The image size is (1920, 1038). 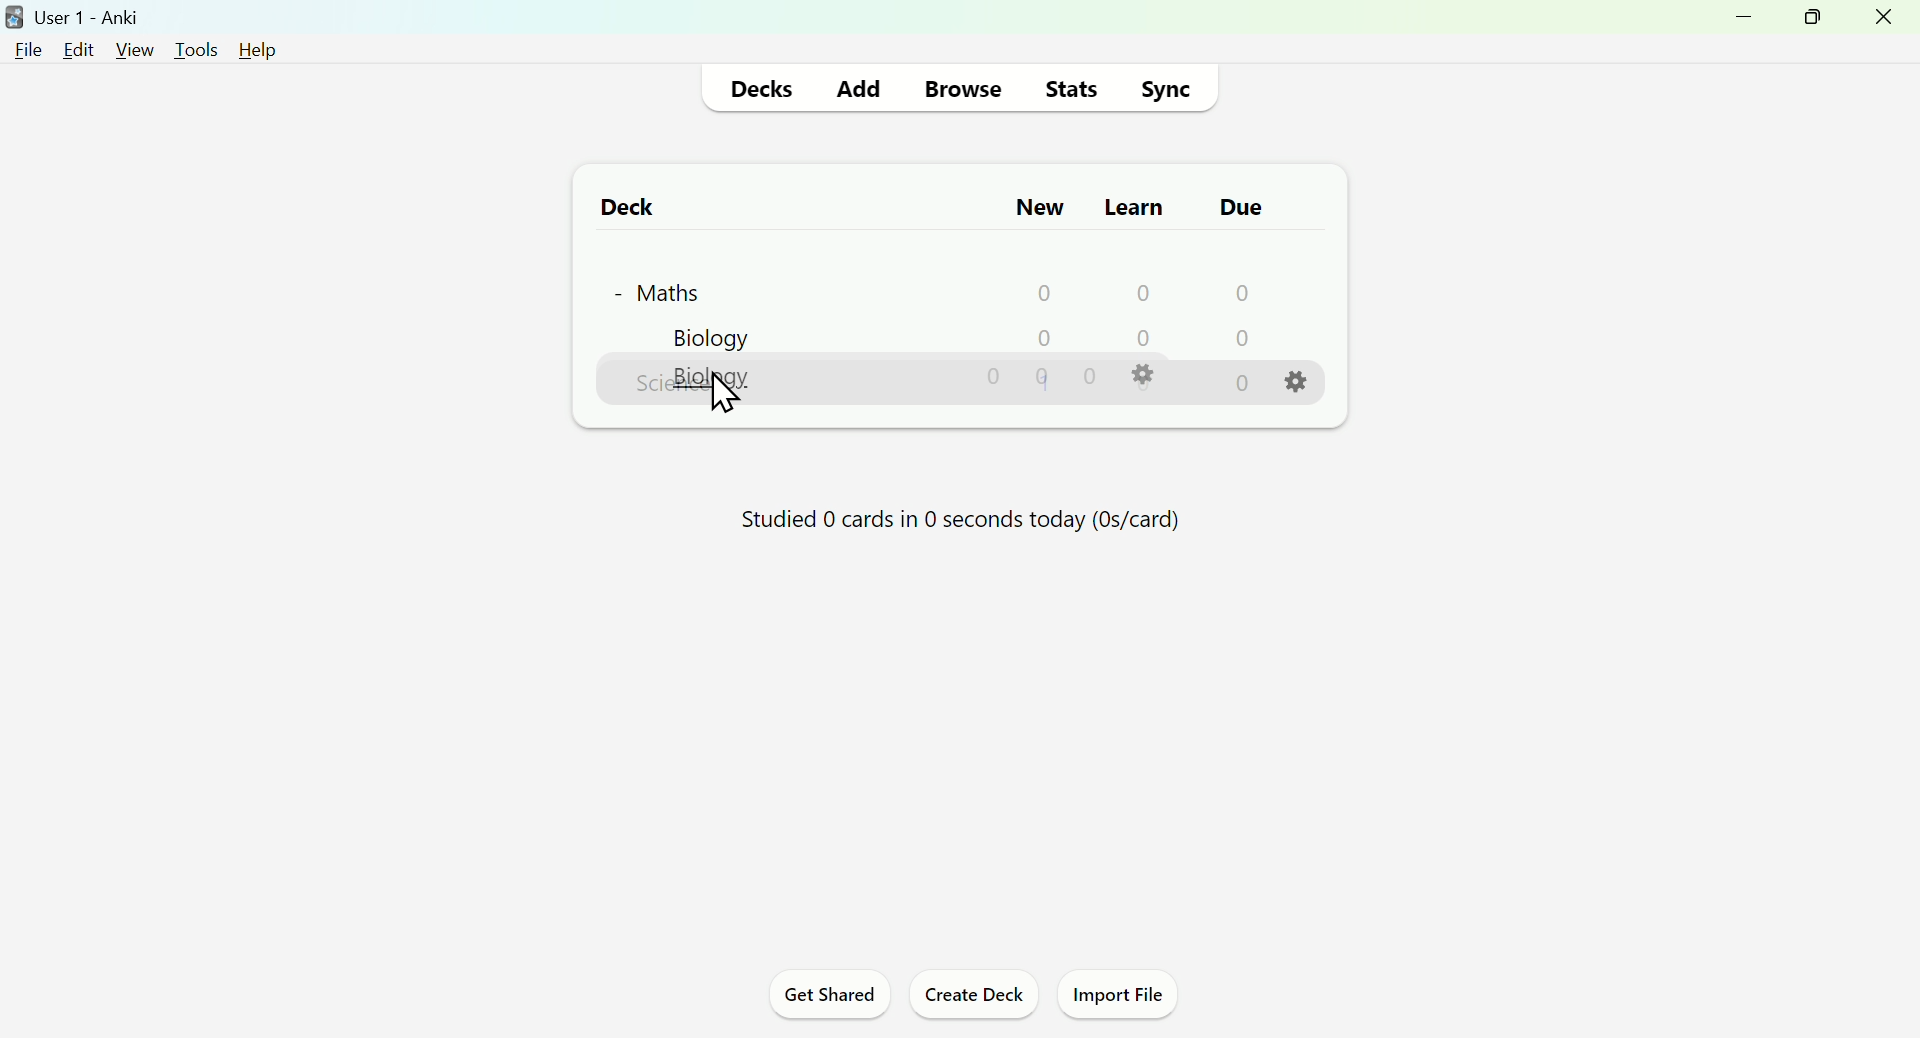 What do you see at coordinates (722, 385) in the screenshot?
I see `biology` at bounding box center [722, 385].